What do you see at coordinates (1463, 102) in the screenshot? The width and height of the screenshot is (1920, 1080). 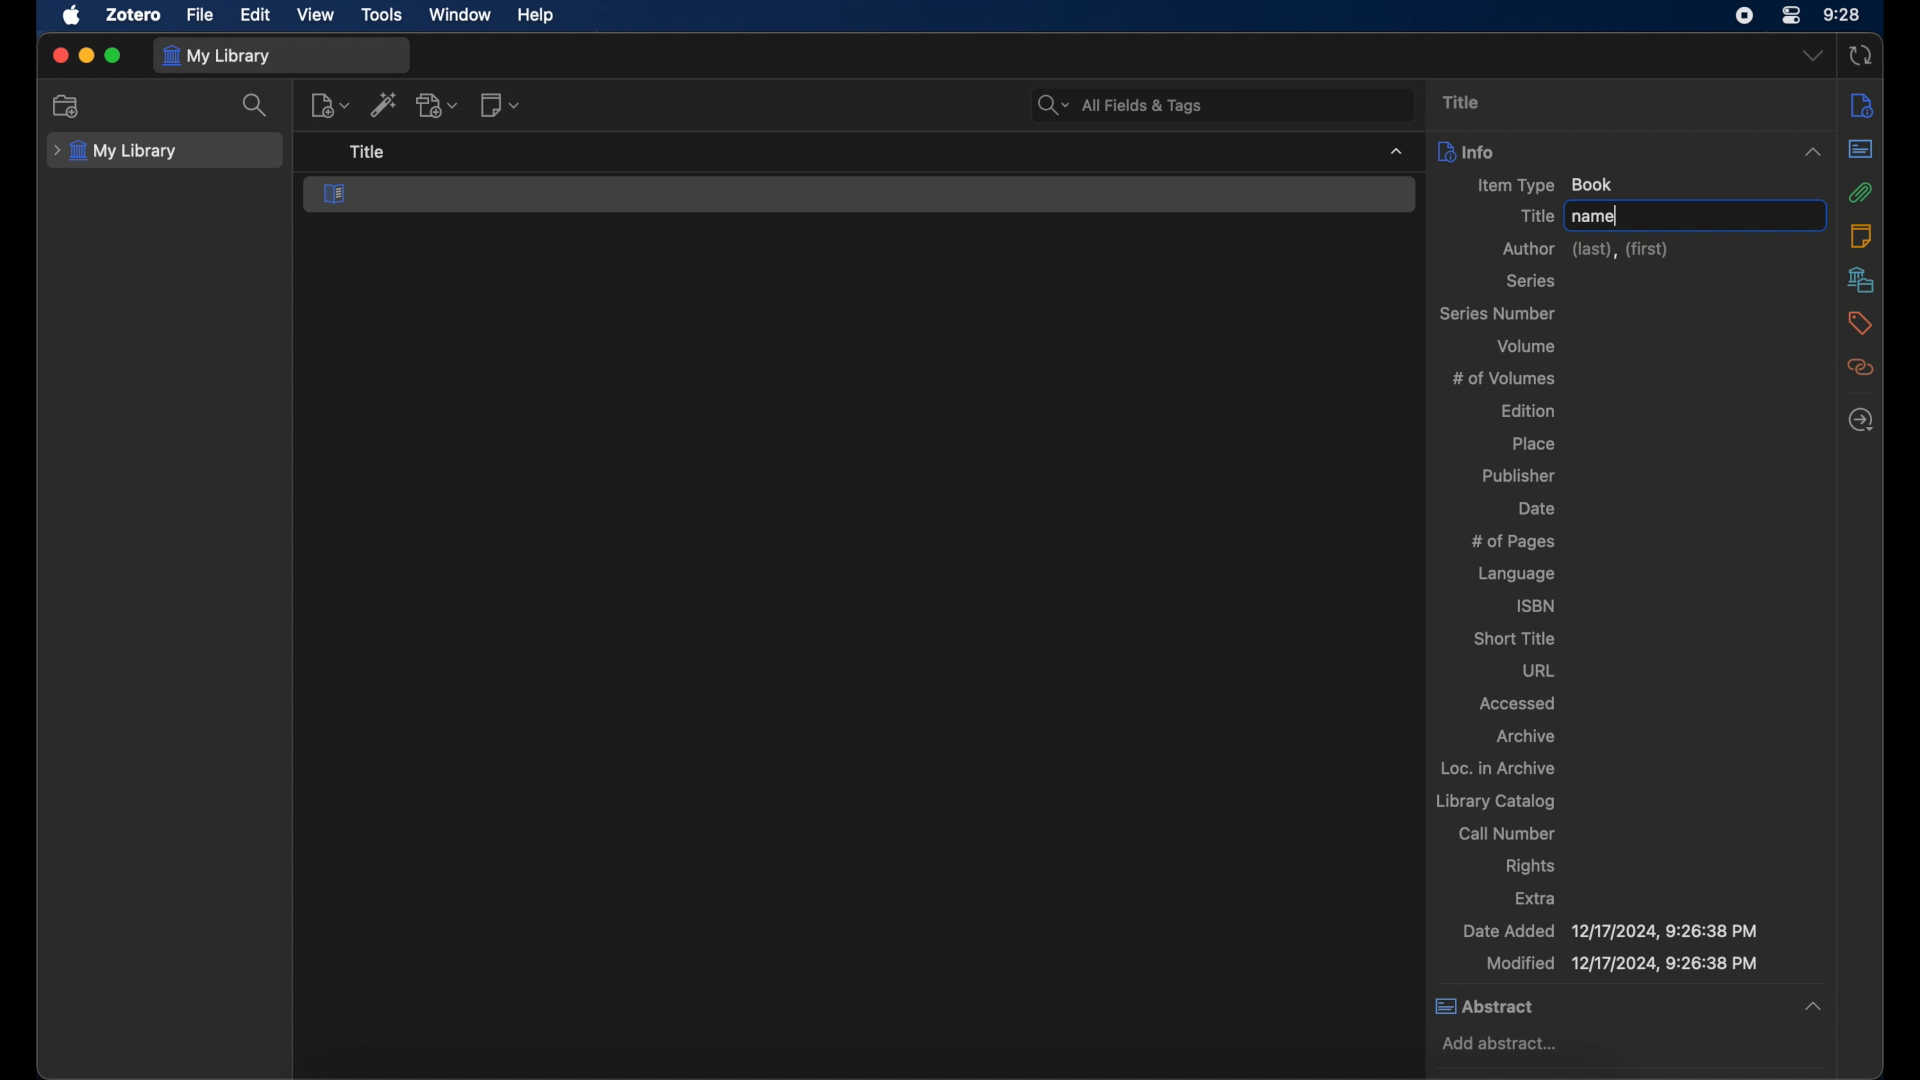 I see `title` at bounding box center [1463, 102].